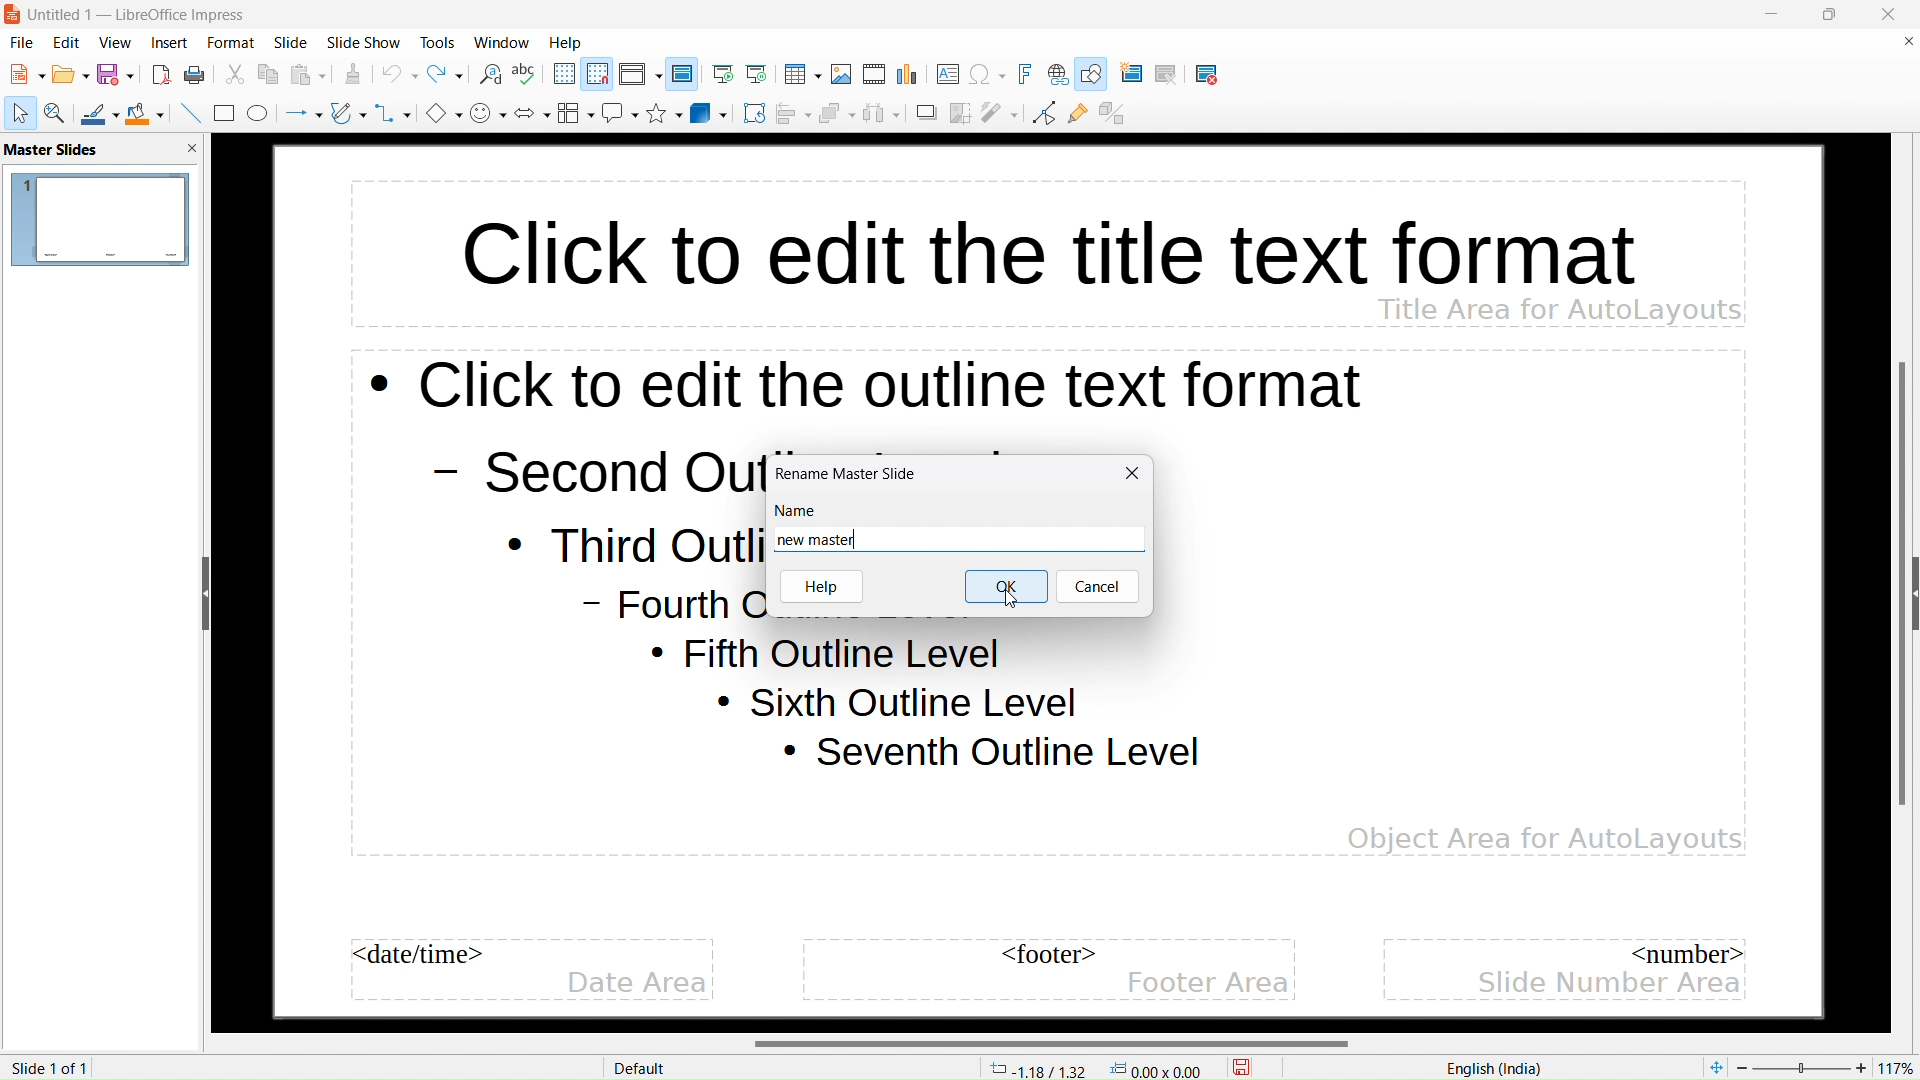 Image resolution: width=1920 pixels, height=1080 pixels. I want to click on insert chart, so click(908, 74).